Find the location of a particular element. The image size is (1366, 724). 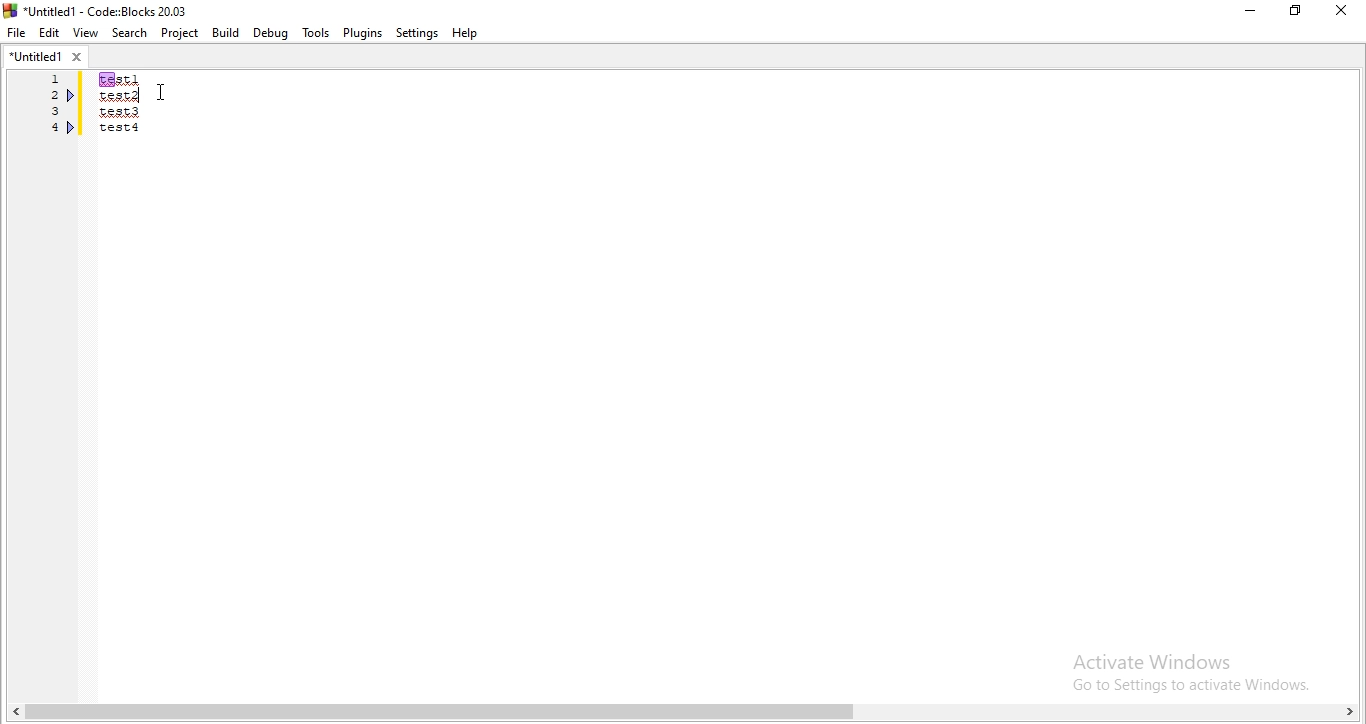

Debug  is located at coordinates (271, 33).